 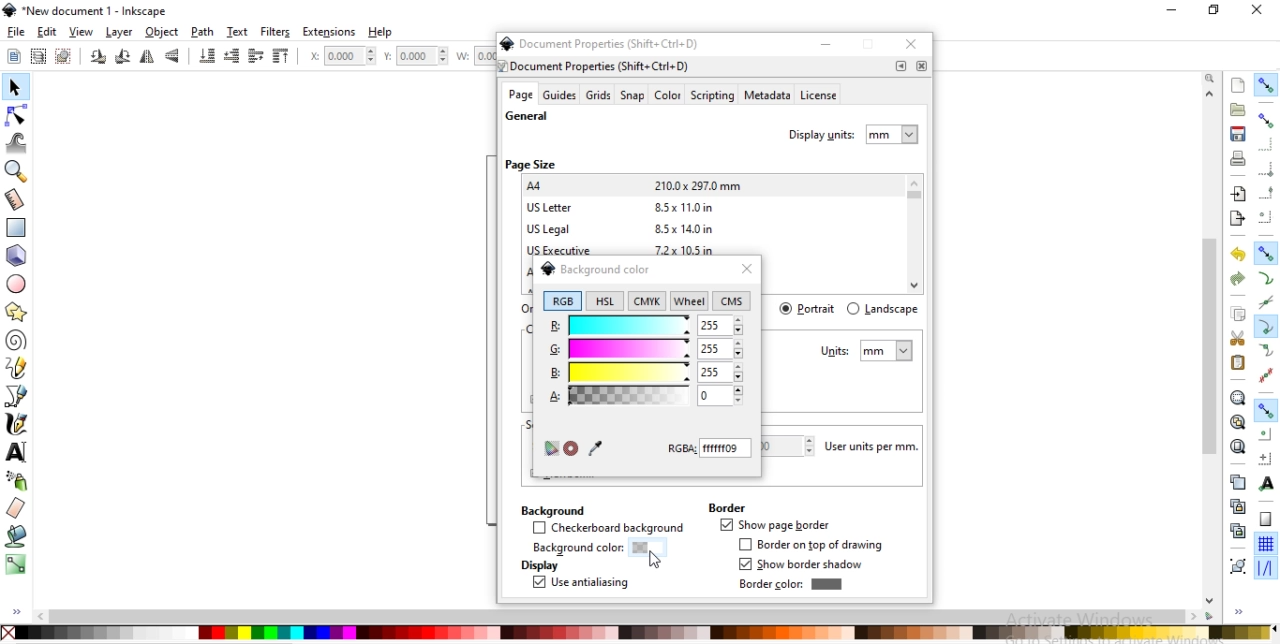 I want to click on snapping centers of bounding boxes, so click(x=1265, y=217).